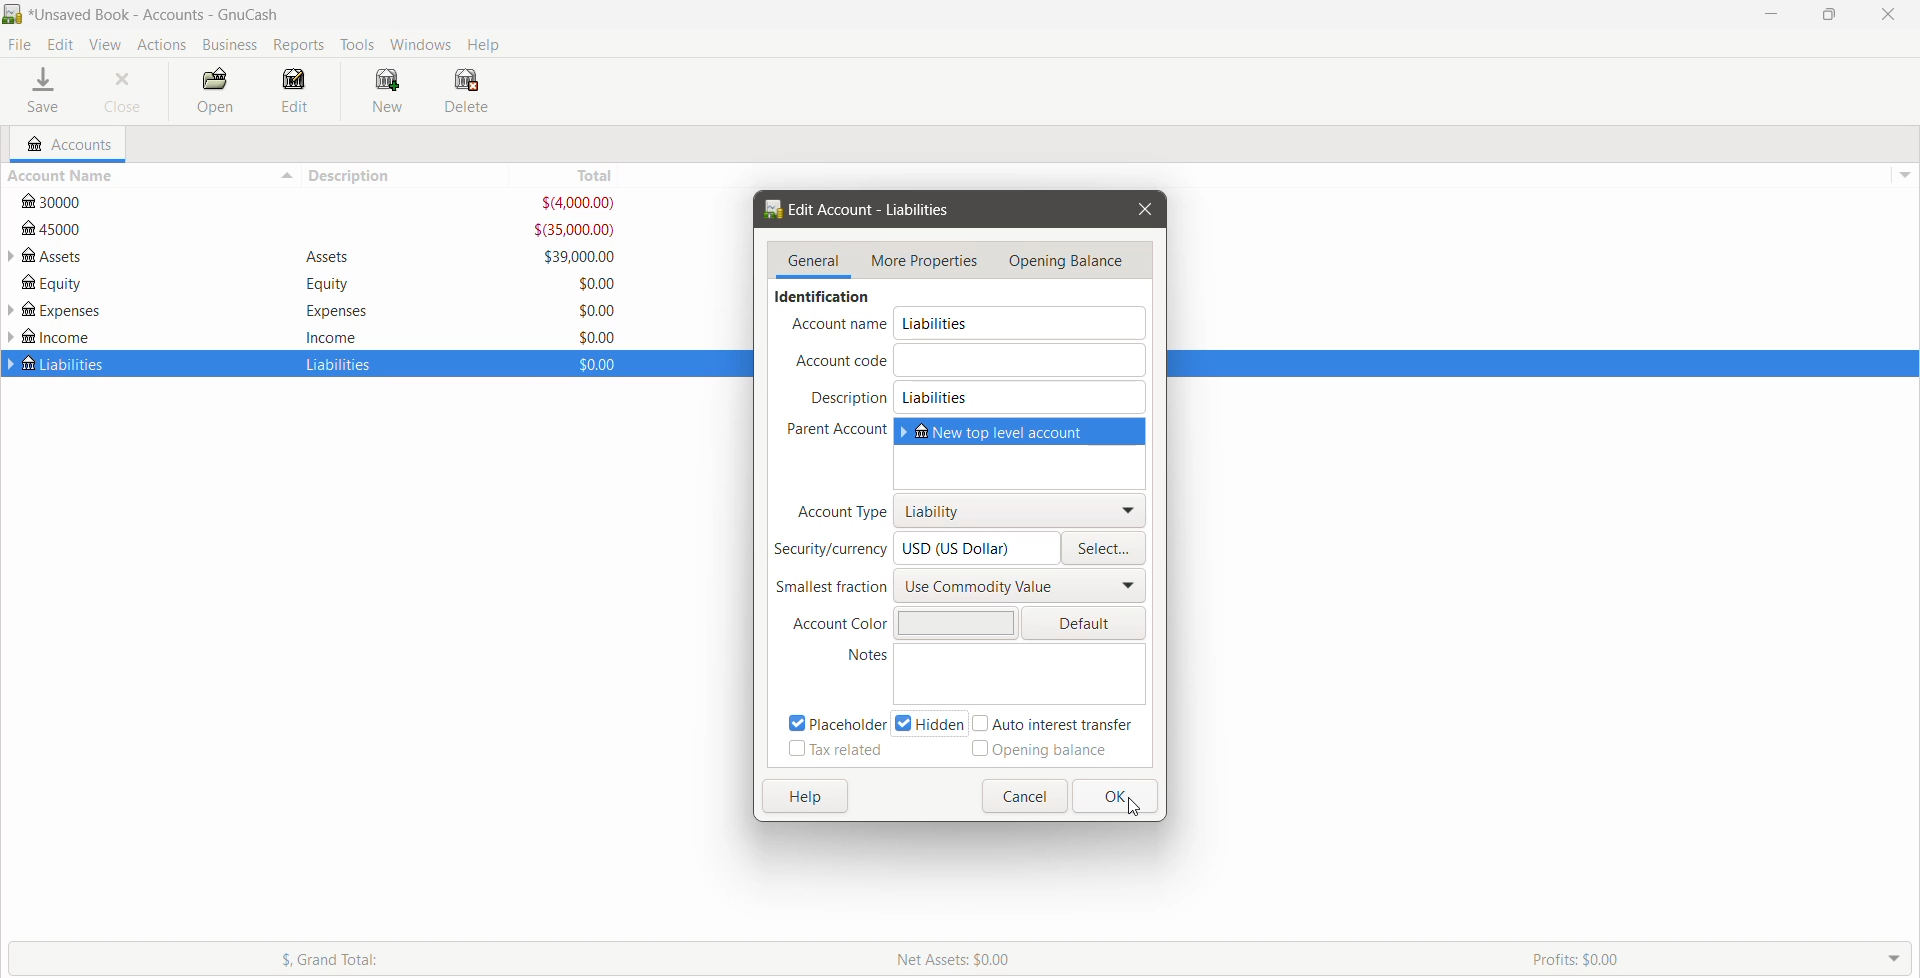 The height and width of the screenshot is (978, 1920). Describe the element at coordinates (579, 175) in the screenshot. I see `Total` at that location.